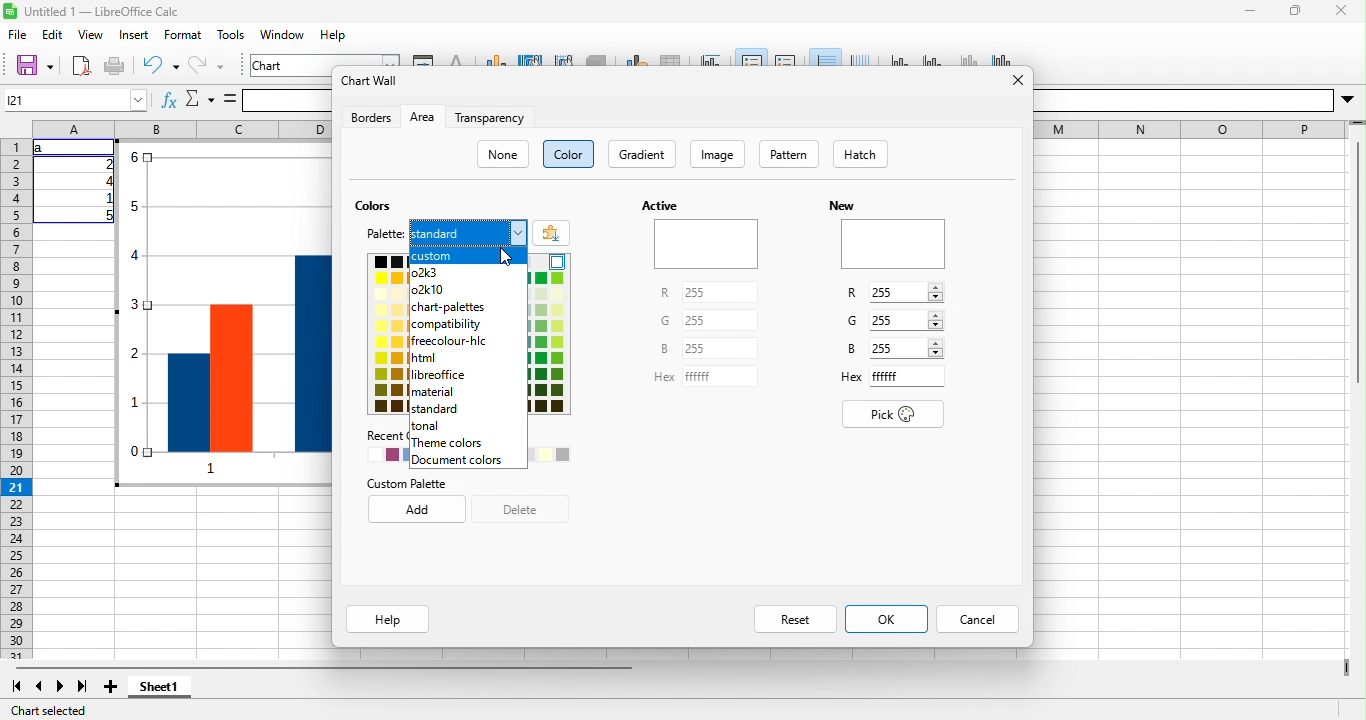 Image resolution: width=1366 pixels, height=720 pixels. Describe the element at coordinates (48, 711) in the screenshot. I see `chart selected` at that location.